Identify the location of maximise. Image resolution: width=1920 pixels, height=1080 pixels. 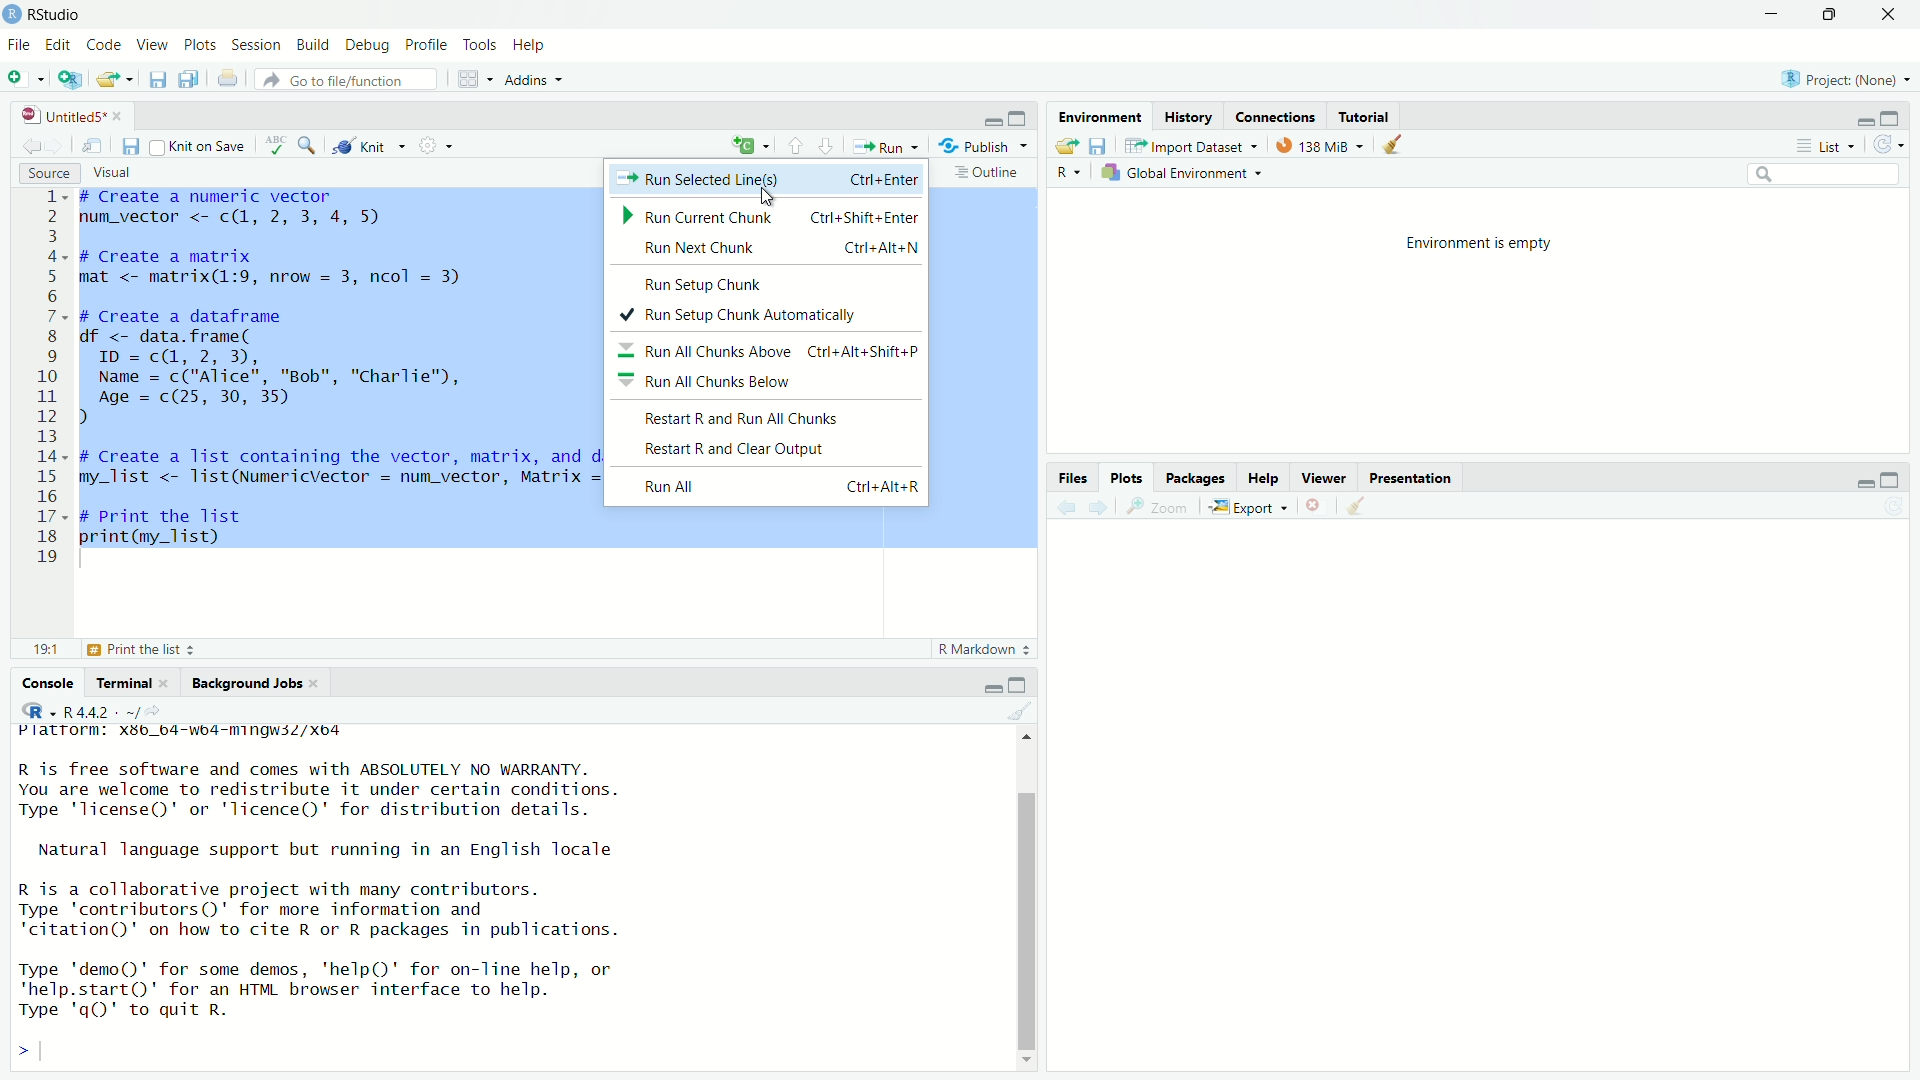
(1024, 682).